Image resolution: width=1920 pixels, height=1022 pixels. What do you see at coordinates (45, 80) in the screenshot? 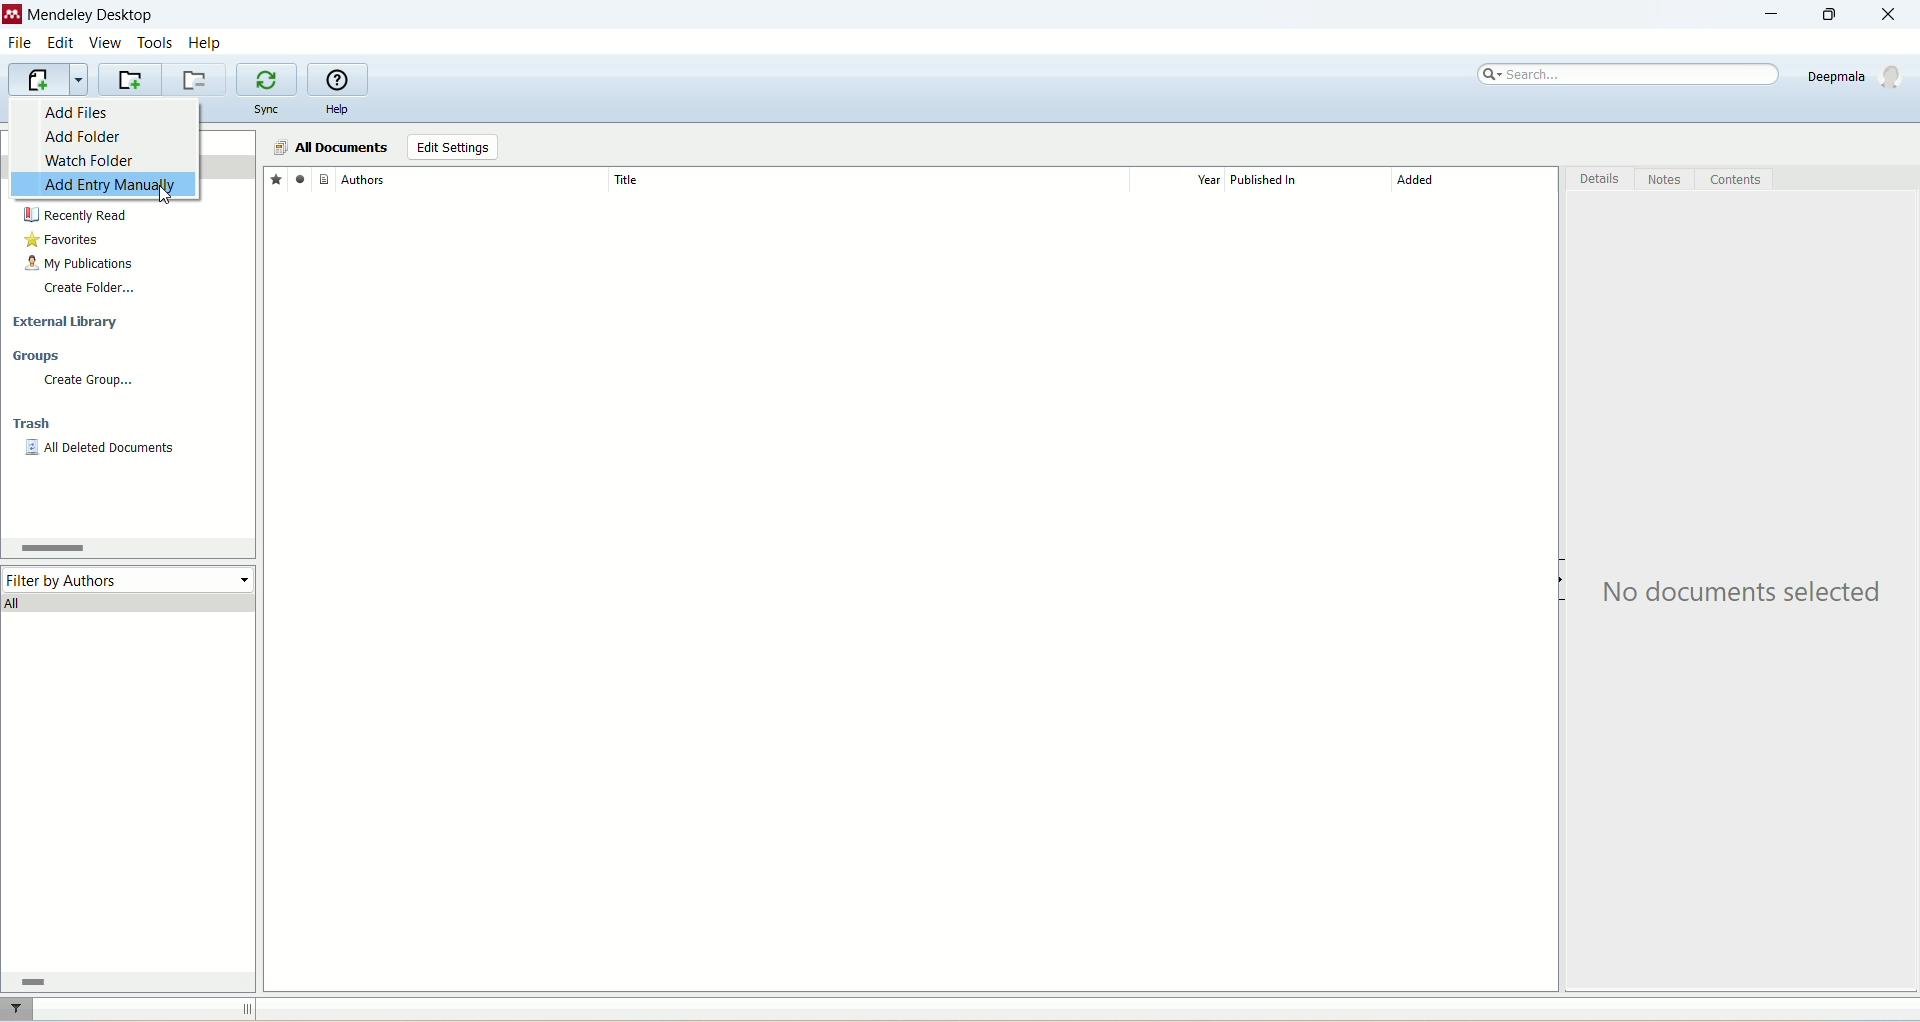
I see `import` at bounding box center [45, 80].